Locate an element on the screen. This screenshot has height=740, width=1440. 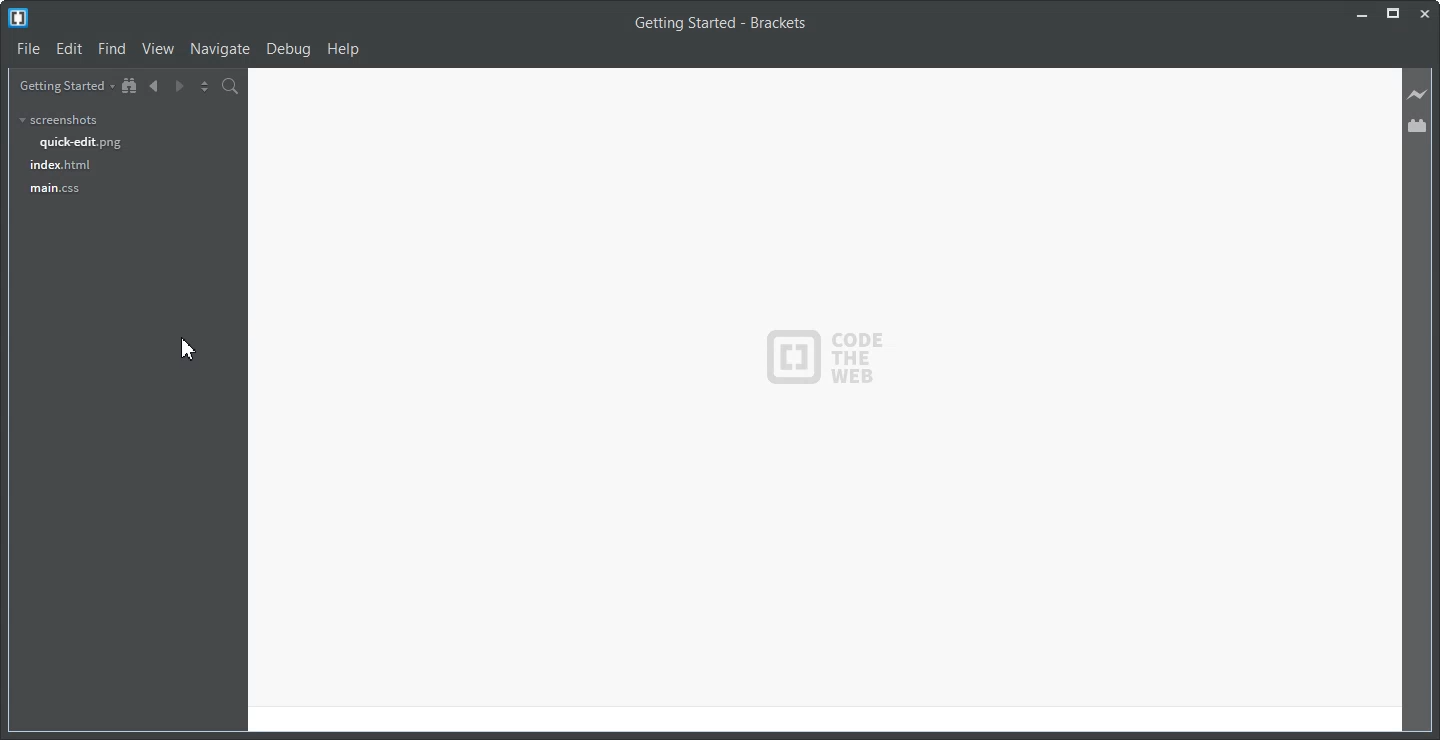
Close is located at coordinates (1425, 12).